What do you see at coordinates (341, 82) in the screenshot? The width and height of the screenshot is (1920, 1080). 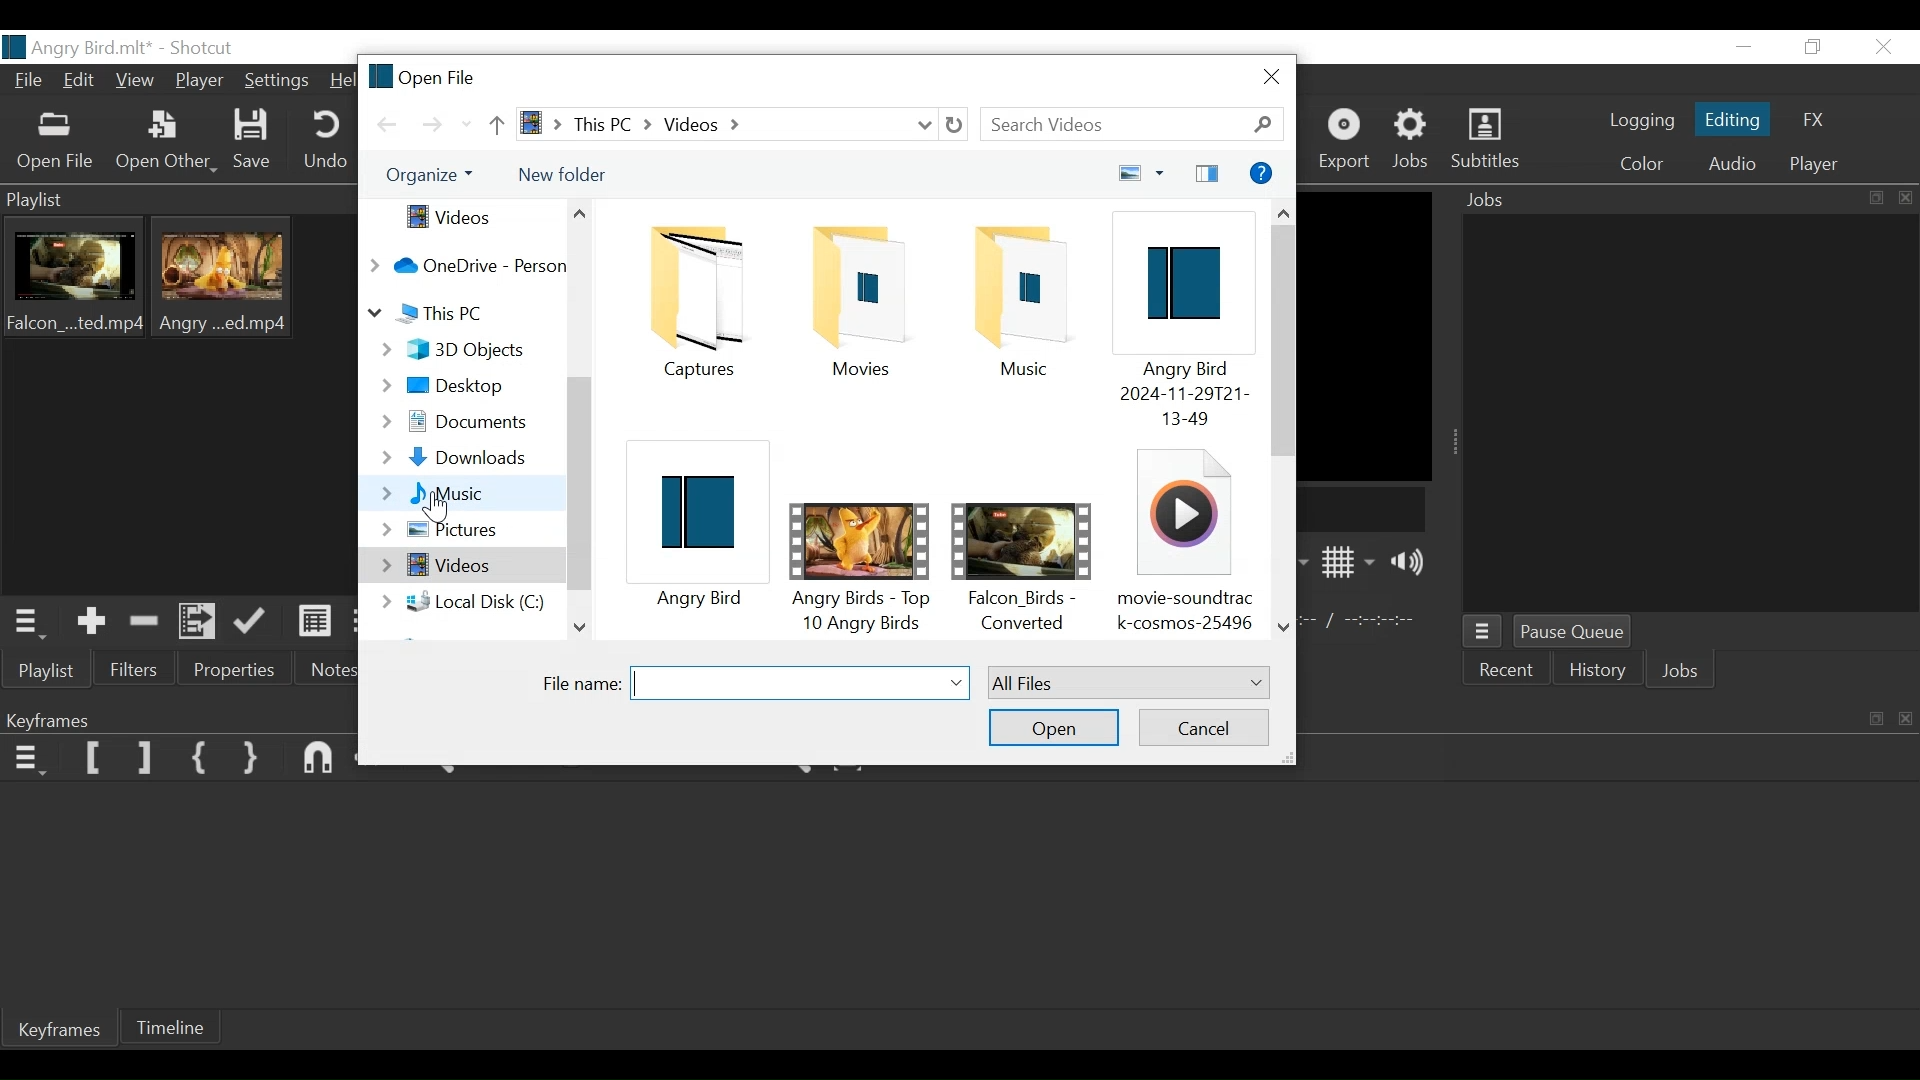 I see `Help` at bounding box center [341, 82].